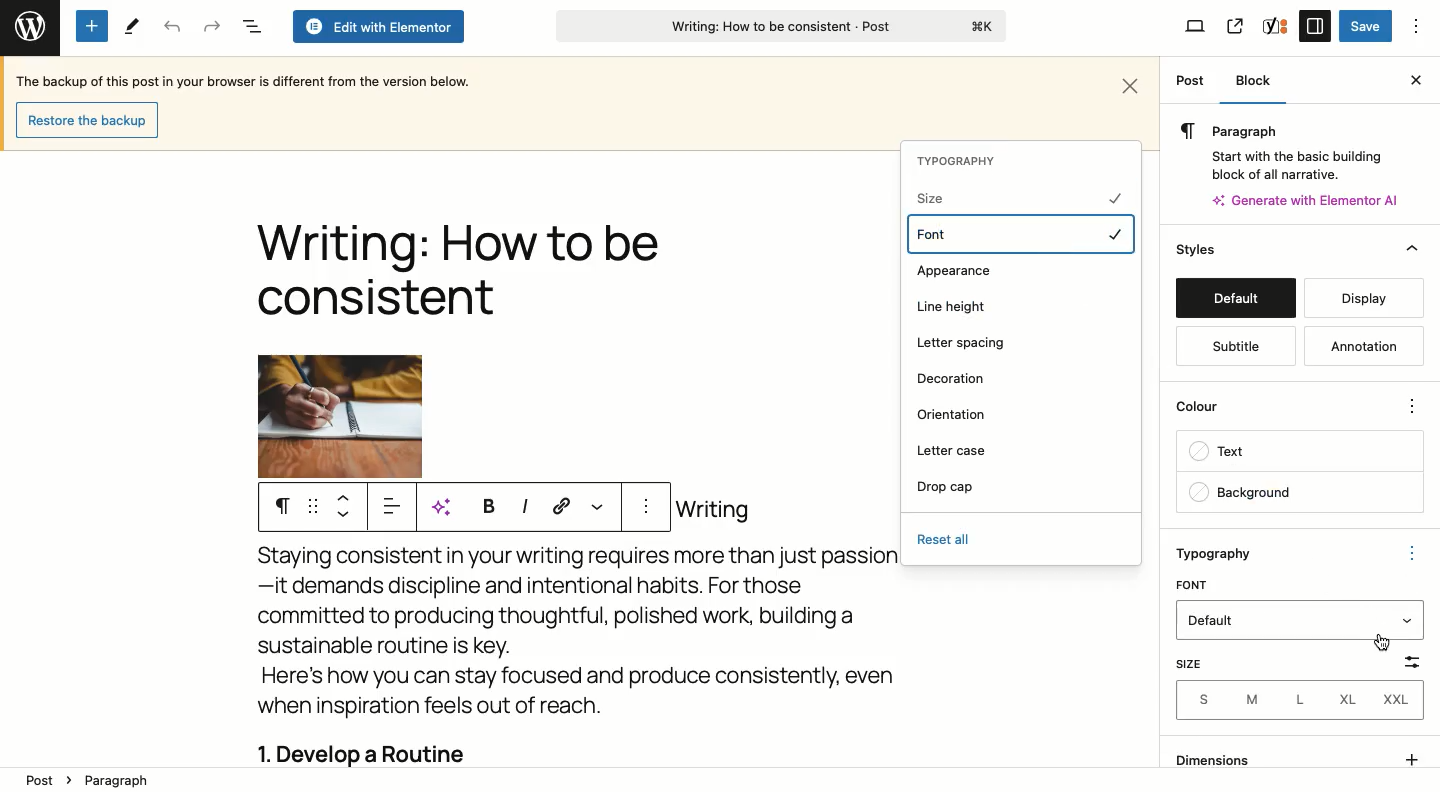 This screenshot has height=792, width=1440. Describe the element at coordinates (1304, 698) in the screenshot. I see `S M L XL XXL` at that location.